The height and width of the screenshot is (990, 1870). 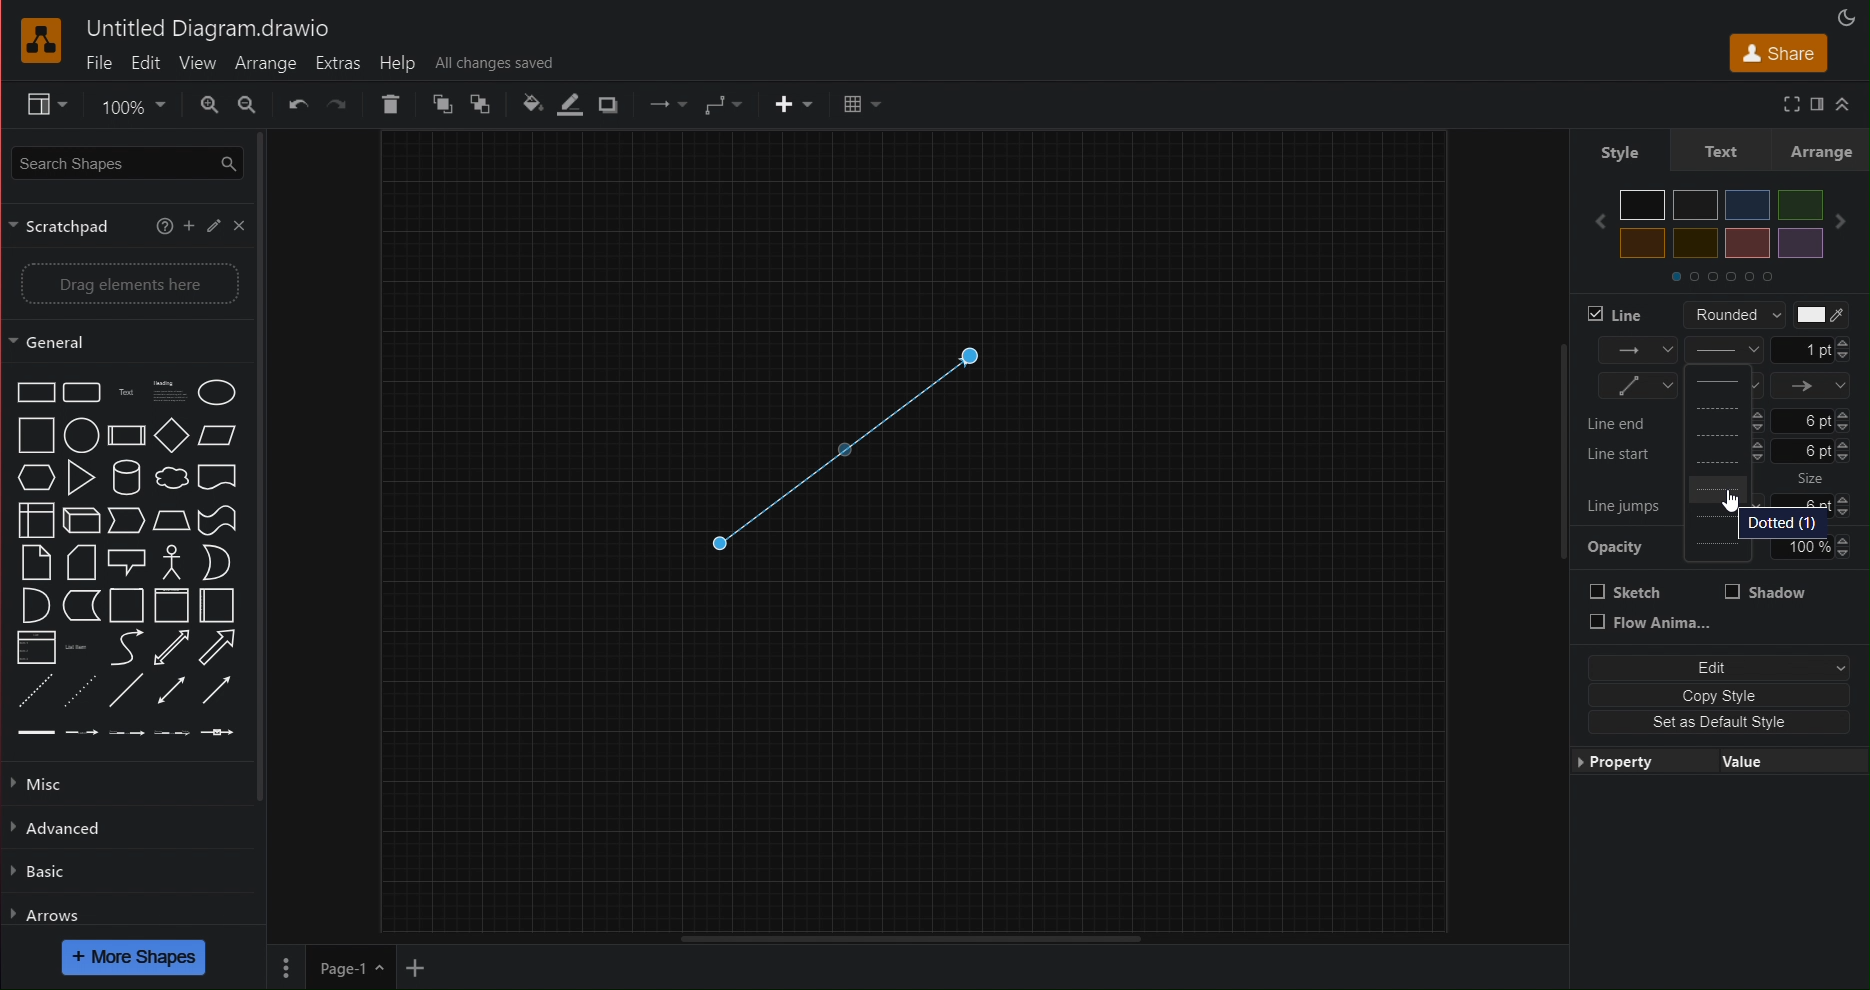 I want to click on Style Colors, so click(x=1727, y=233).